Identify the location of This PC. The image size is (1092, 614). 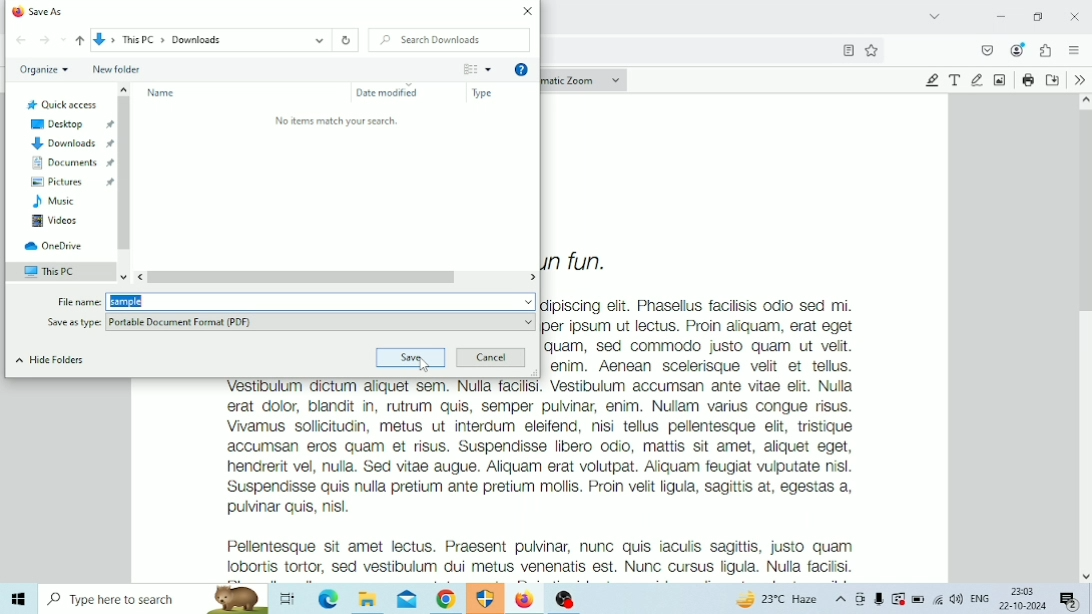
(54, 271).